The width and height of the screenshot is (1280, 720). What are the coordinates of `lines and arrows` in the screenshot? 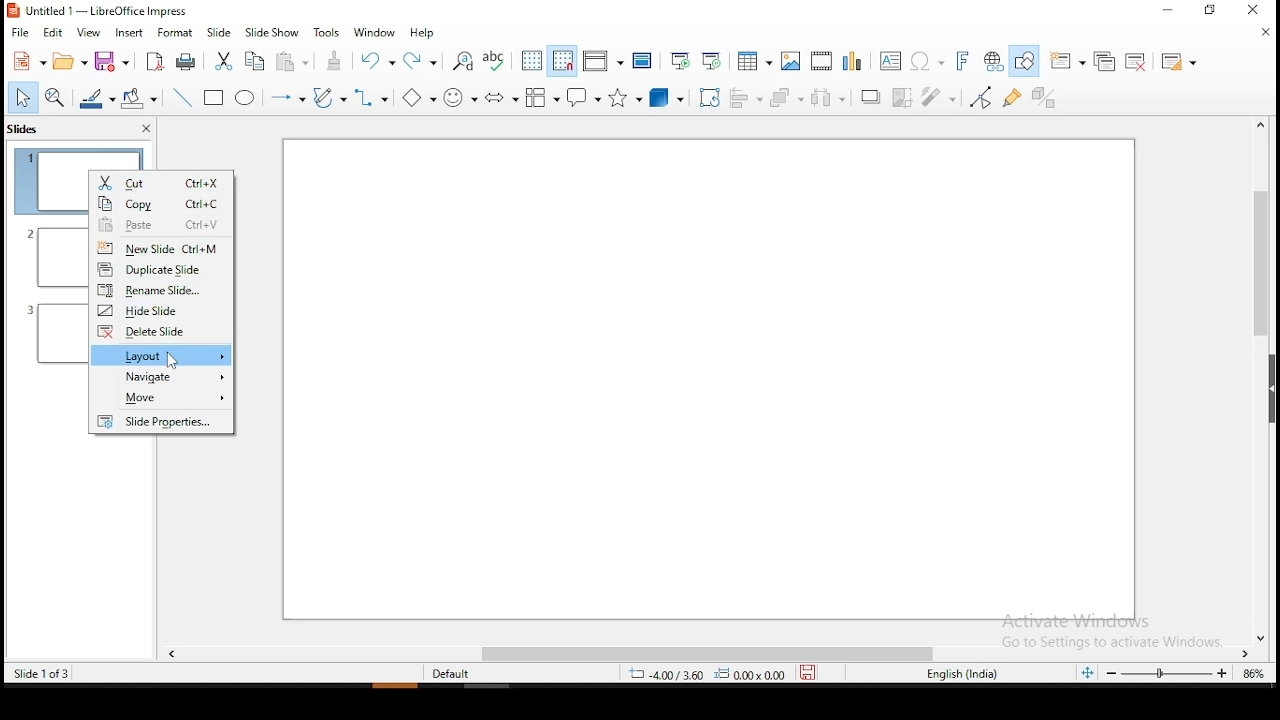 It's located at (287, 98).